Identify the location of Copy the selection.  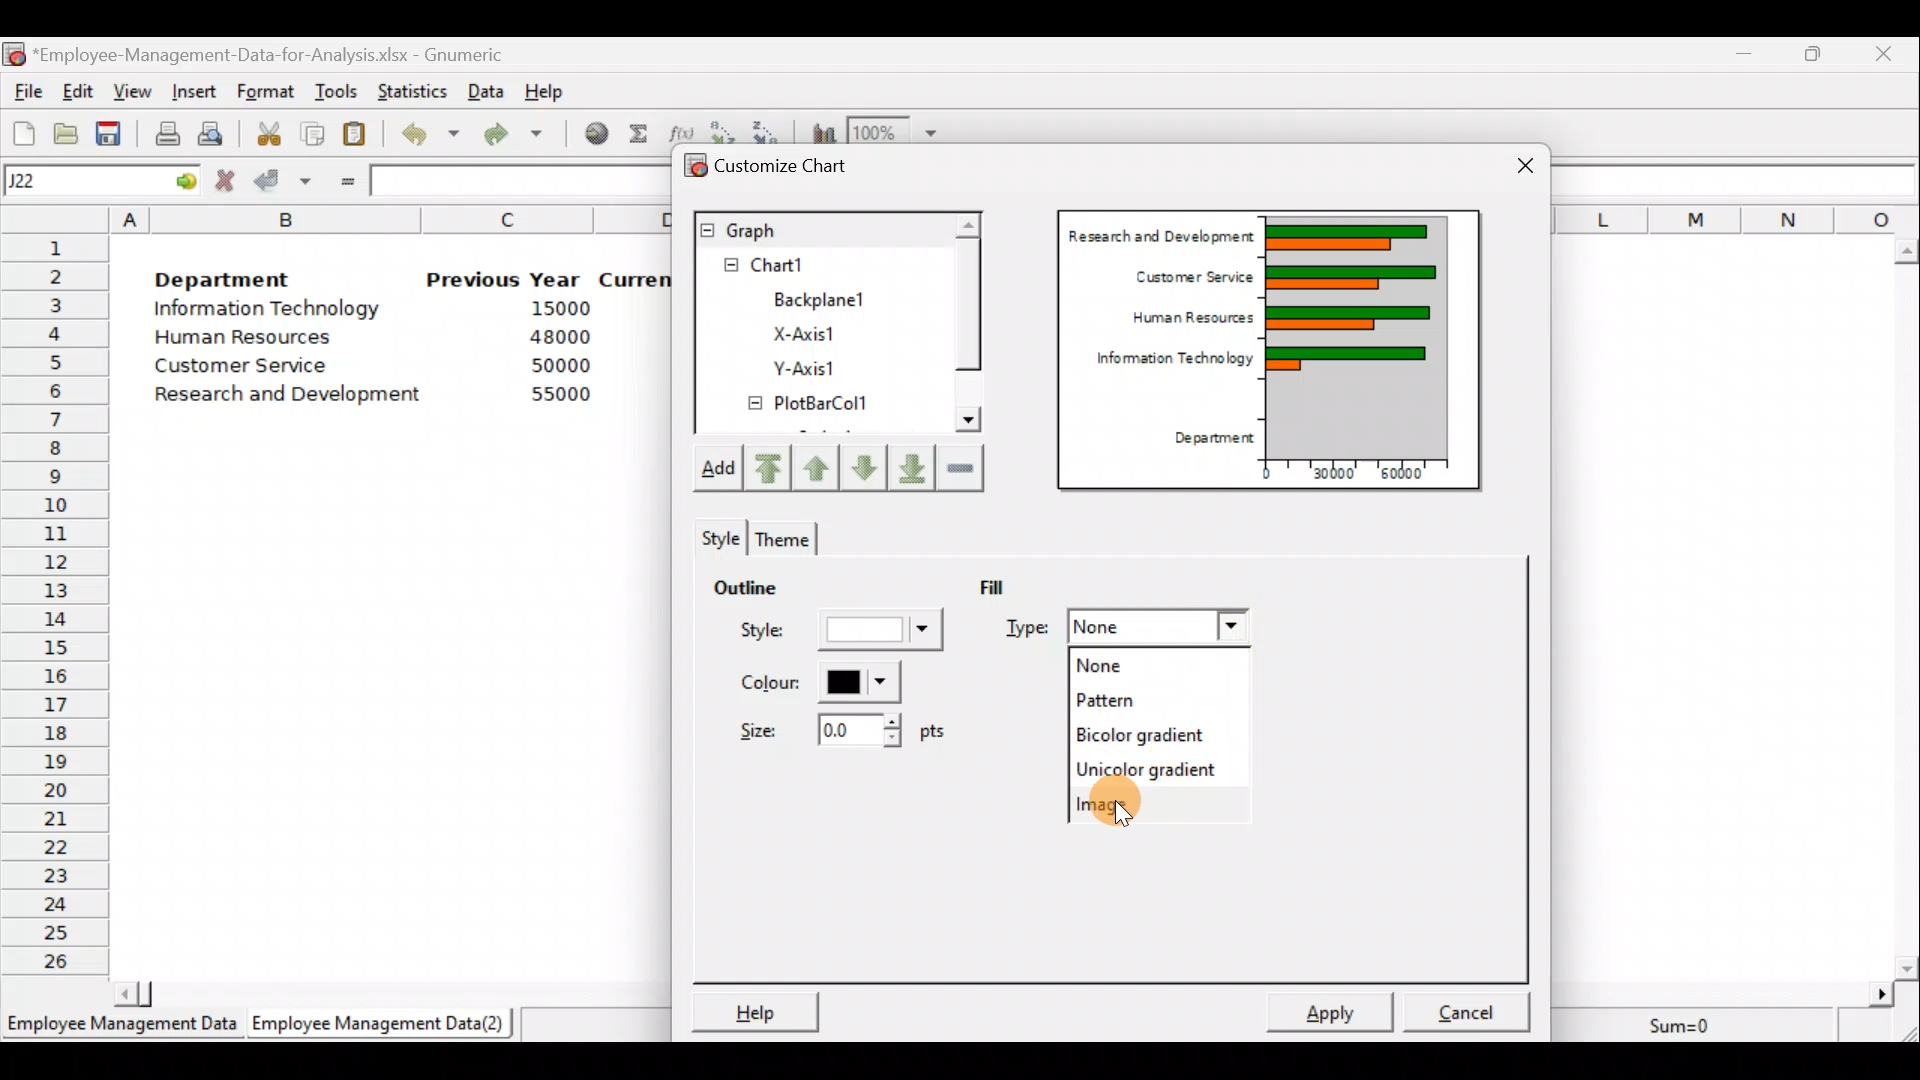
(318, 134).